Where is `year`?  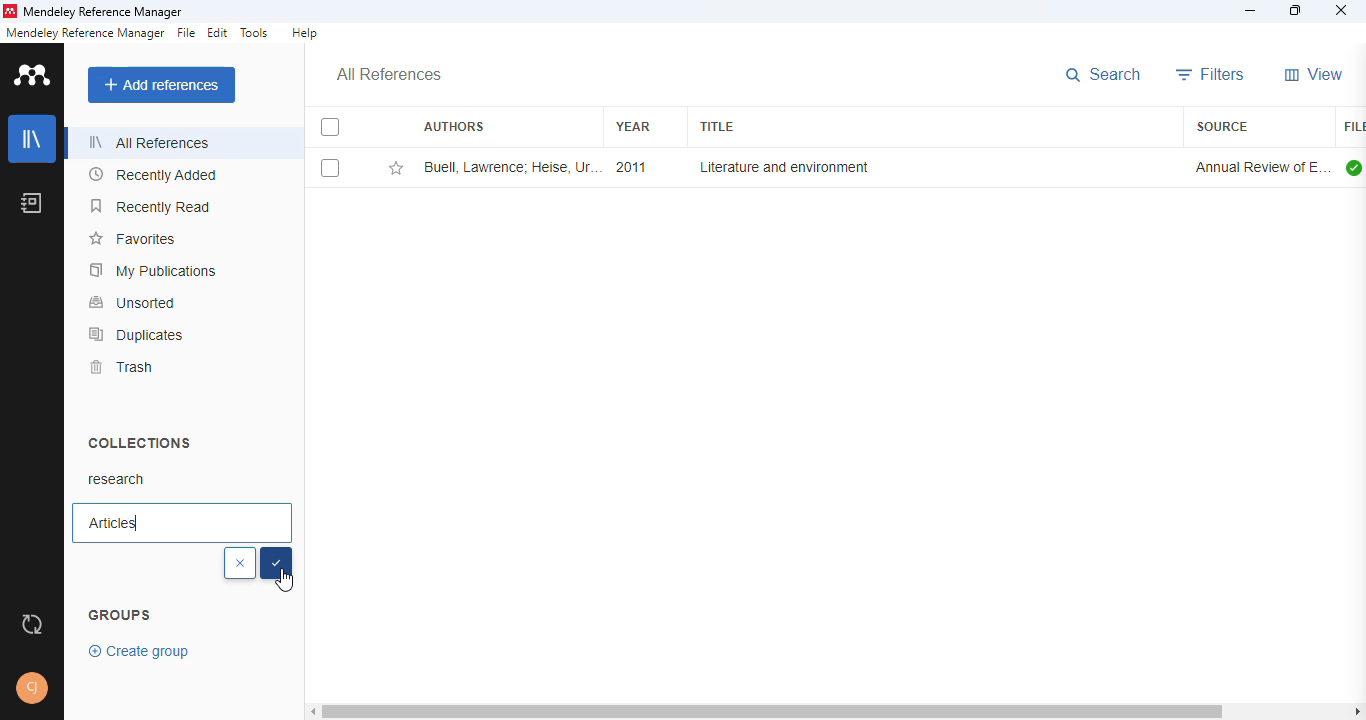
year is located at coordinates (633, 126).